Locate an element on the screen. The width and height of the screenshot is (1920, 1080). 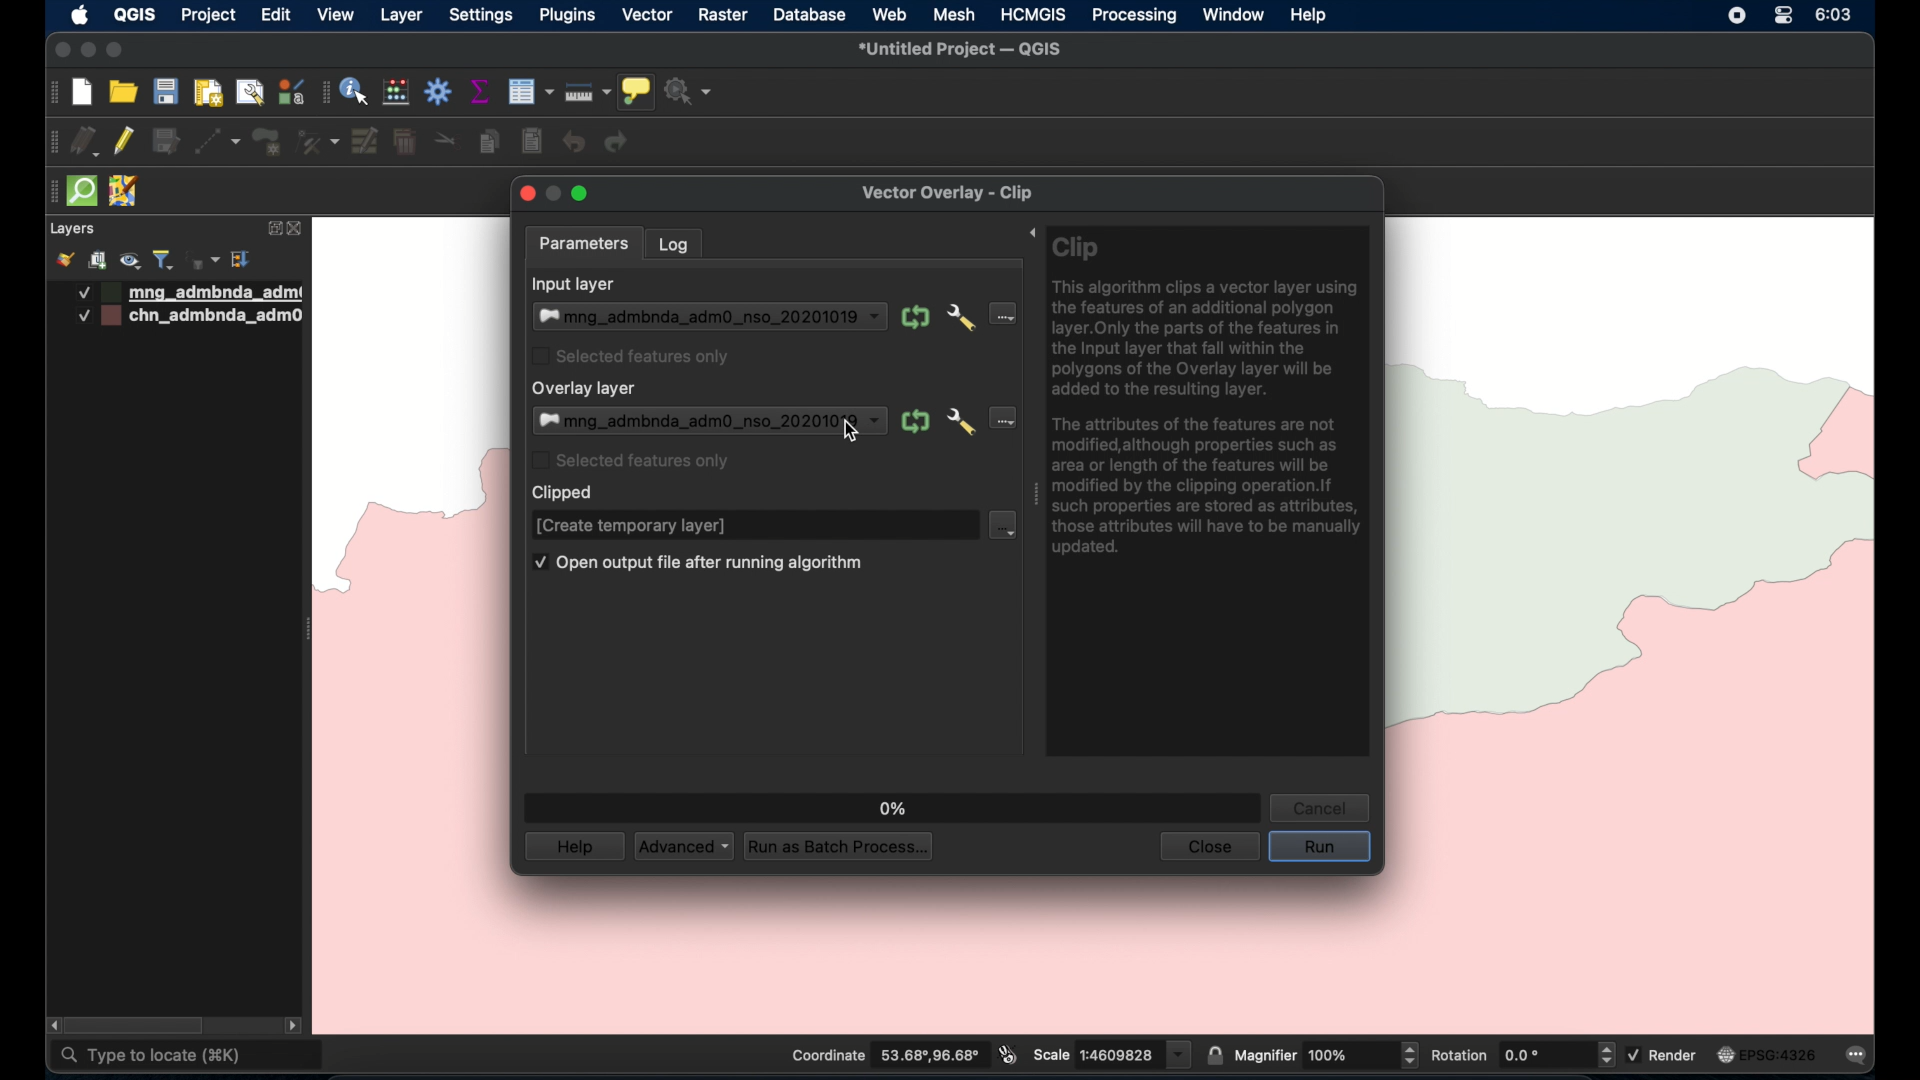
copy features is located at coordinates (491, 143).